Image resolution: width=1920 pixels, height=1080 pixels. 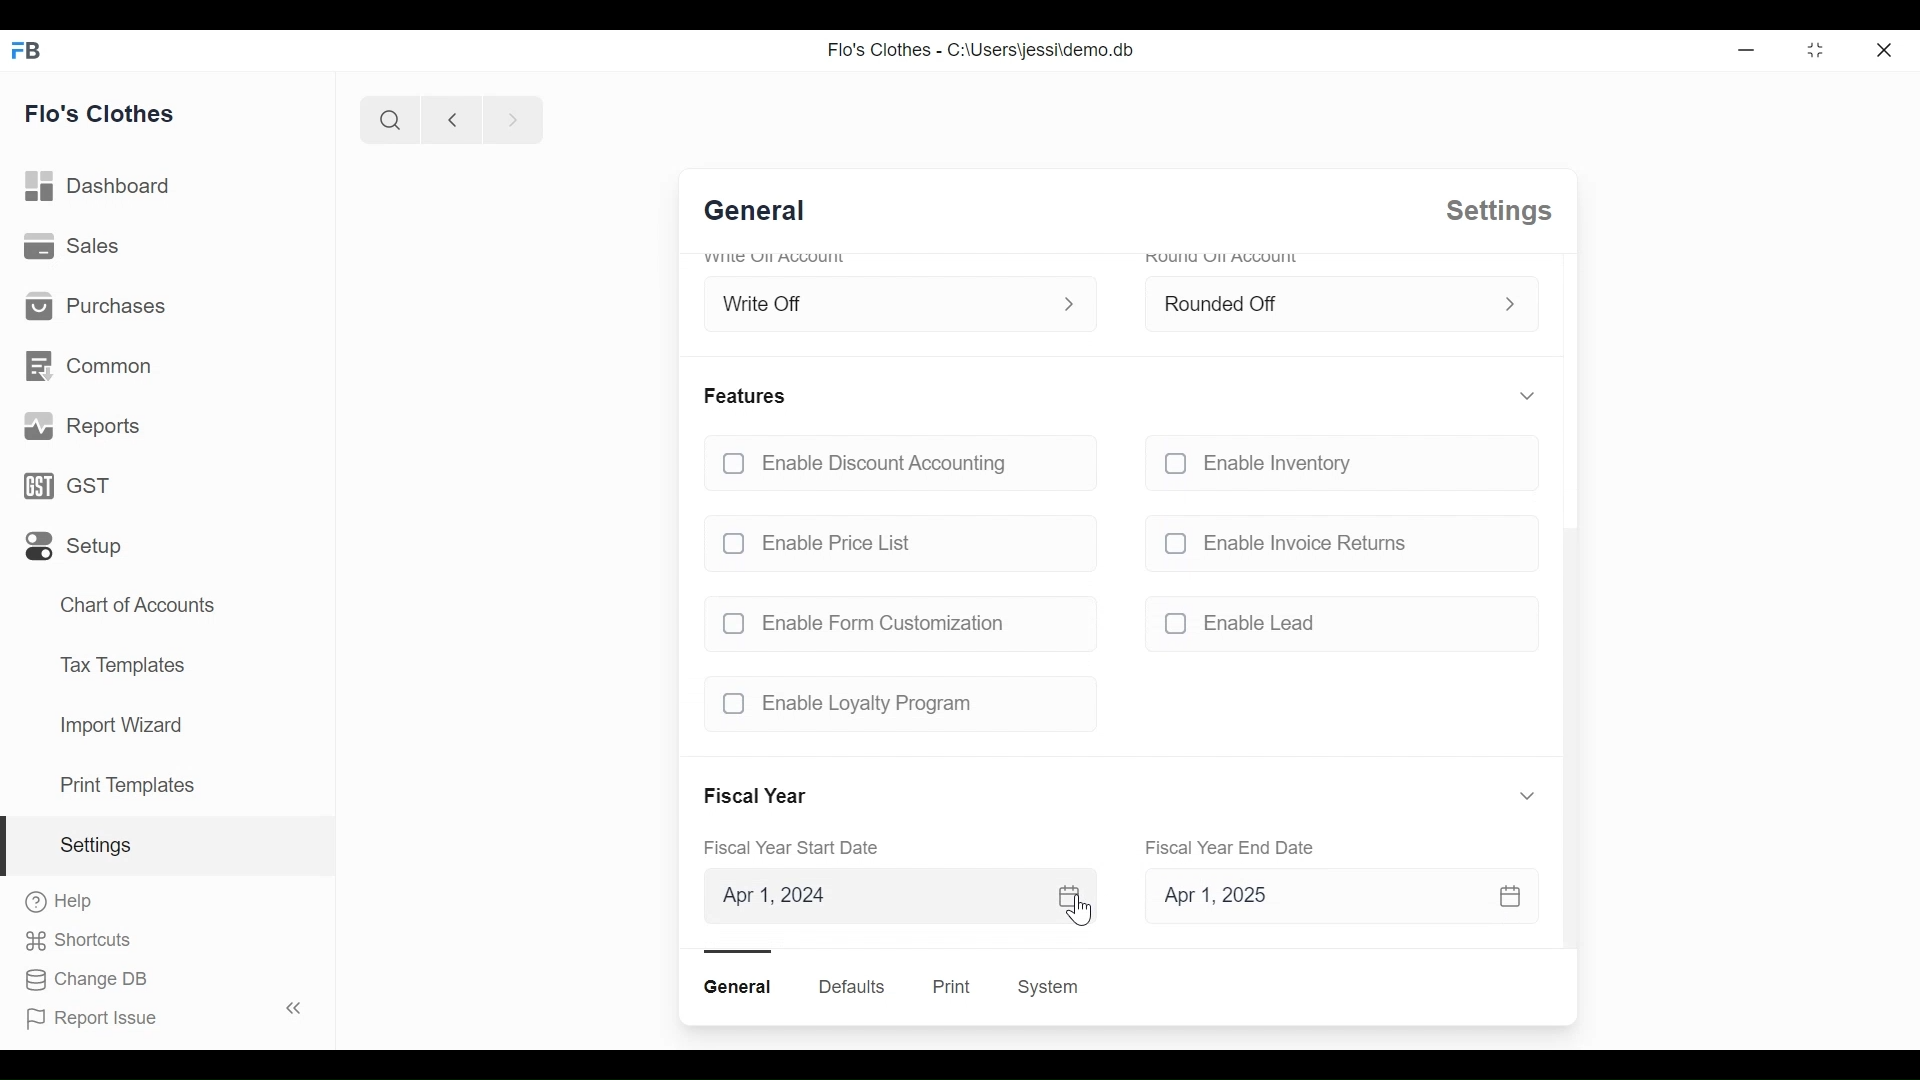 I want to click on Navigate back, so click(x=448, y=119).